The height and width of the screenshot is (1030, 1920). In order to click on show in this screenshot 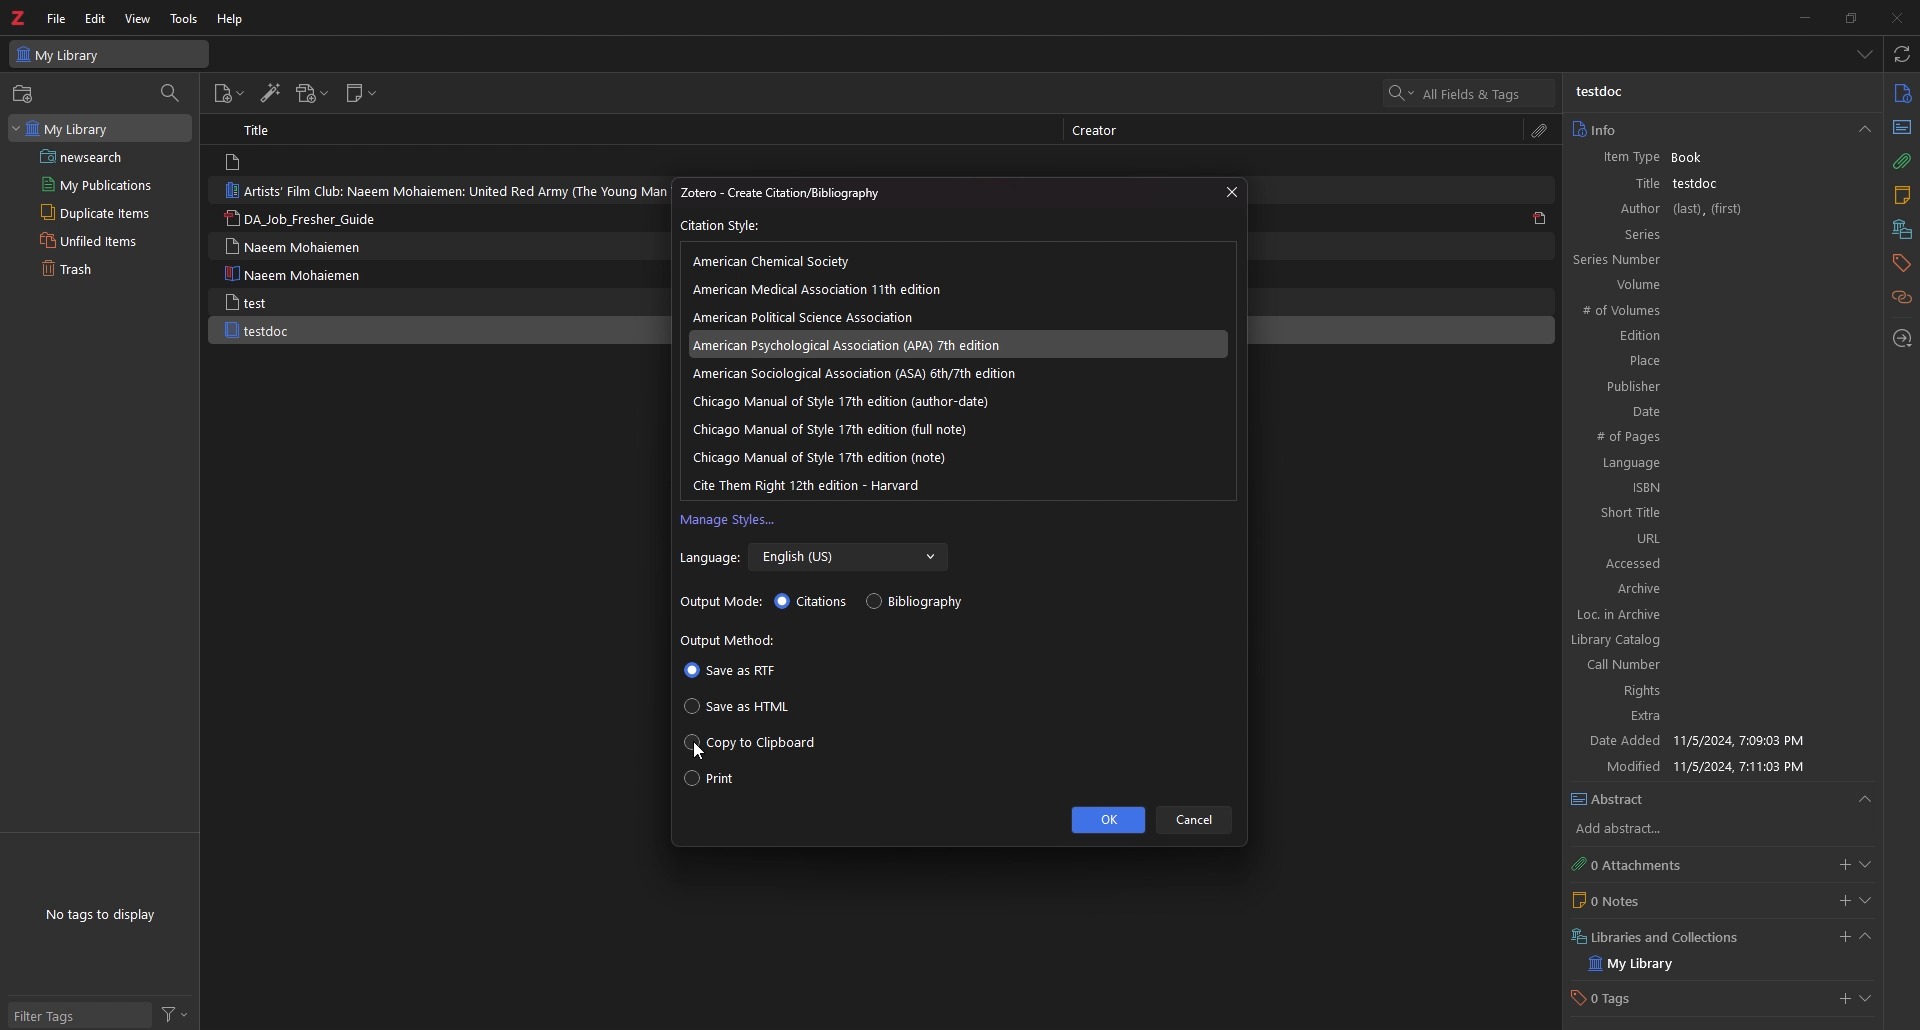, I will do `click(1869, 1001)`.